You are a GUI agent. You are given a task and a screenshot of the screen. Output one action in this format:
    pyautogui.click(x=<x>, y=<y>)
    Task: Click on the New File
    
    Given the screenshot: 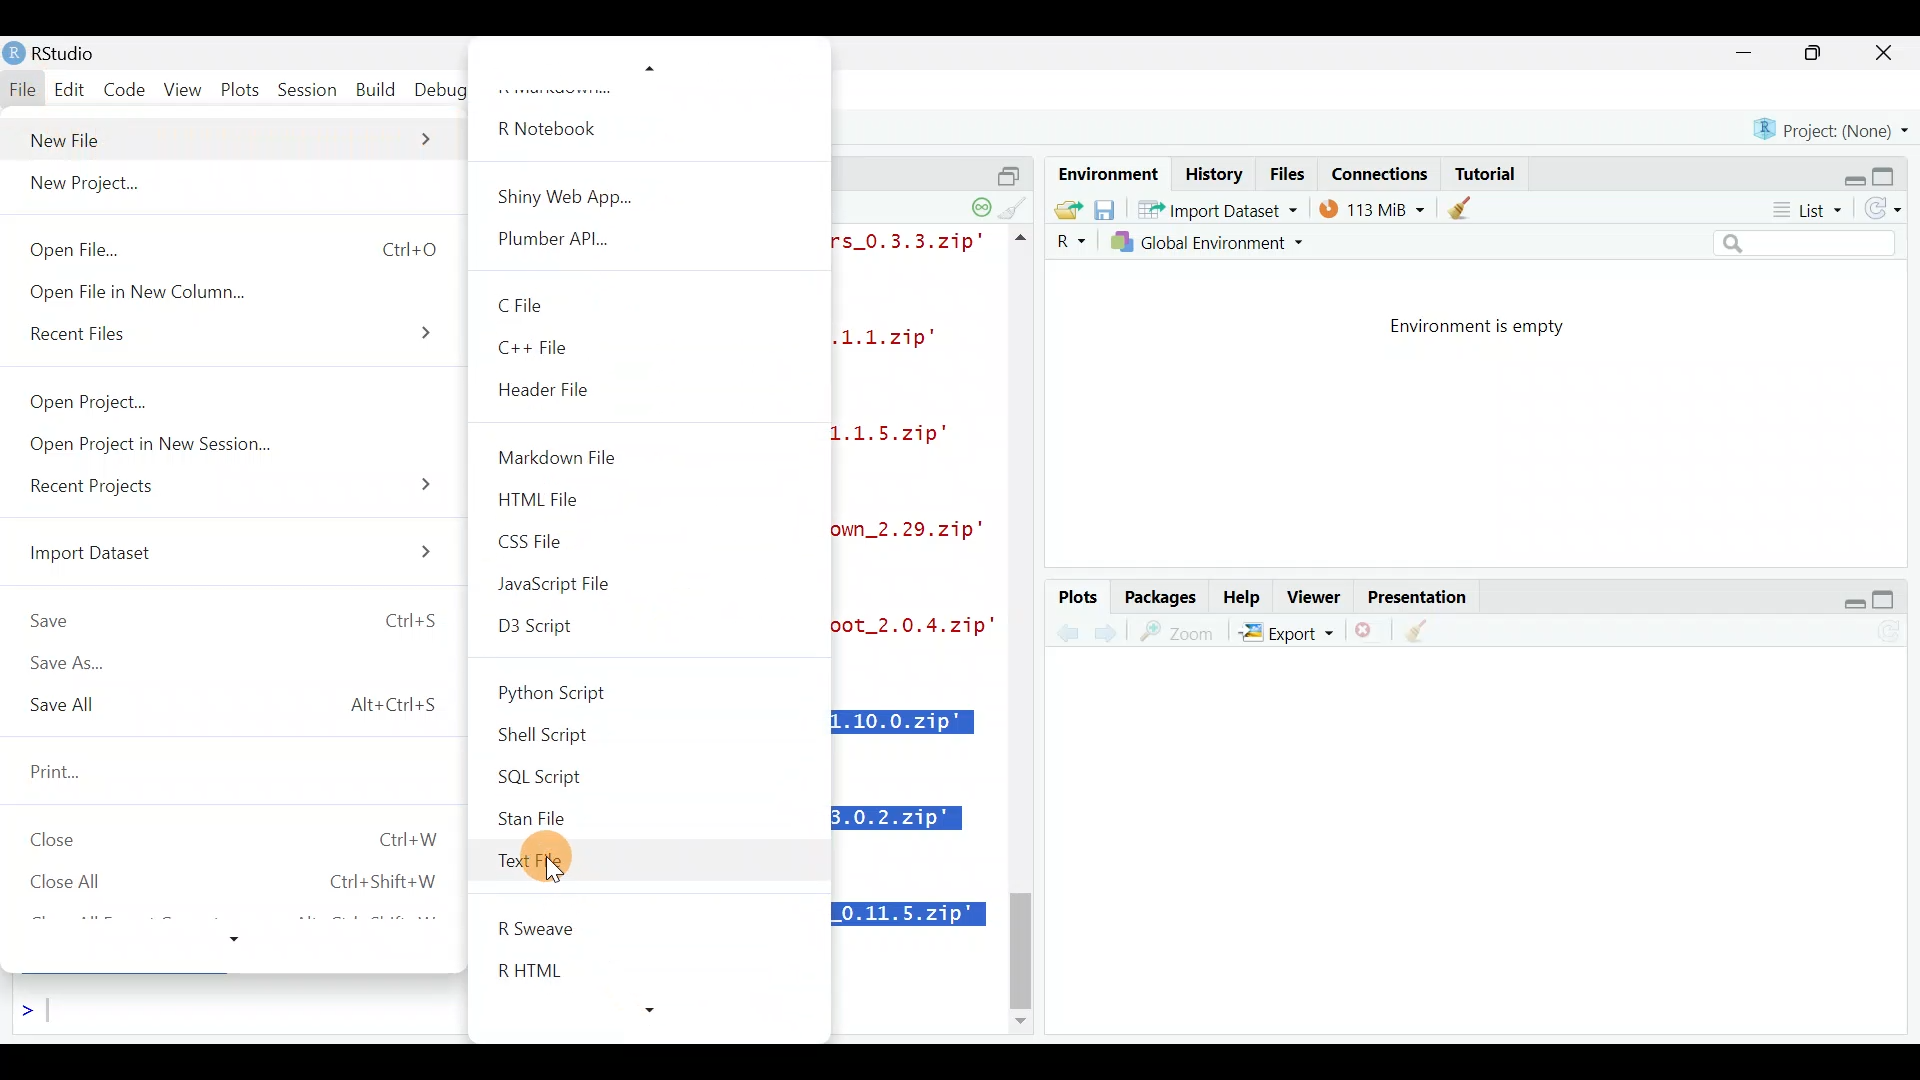 What is the action you would take?
    pyautogui.click(x=233, y=138)
    